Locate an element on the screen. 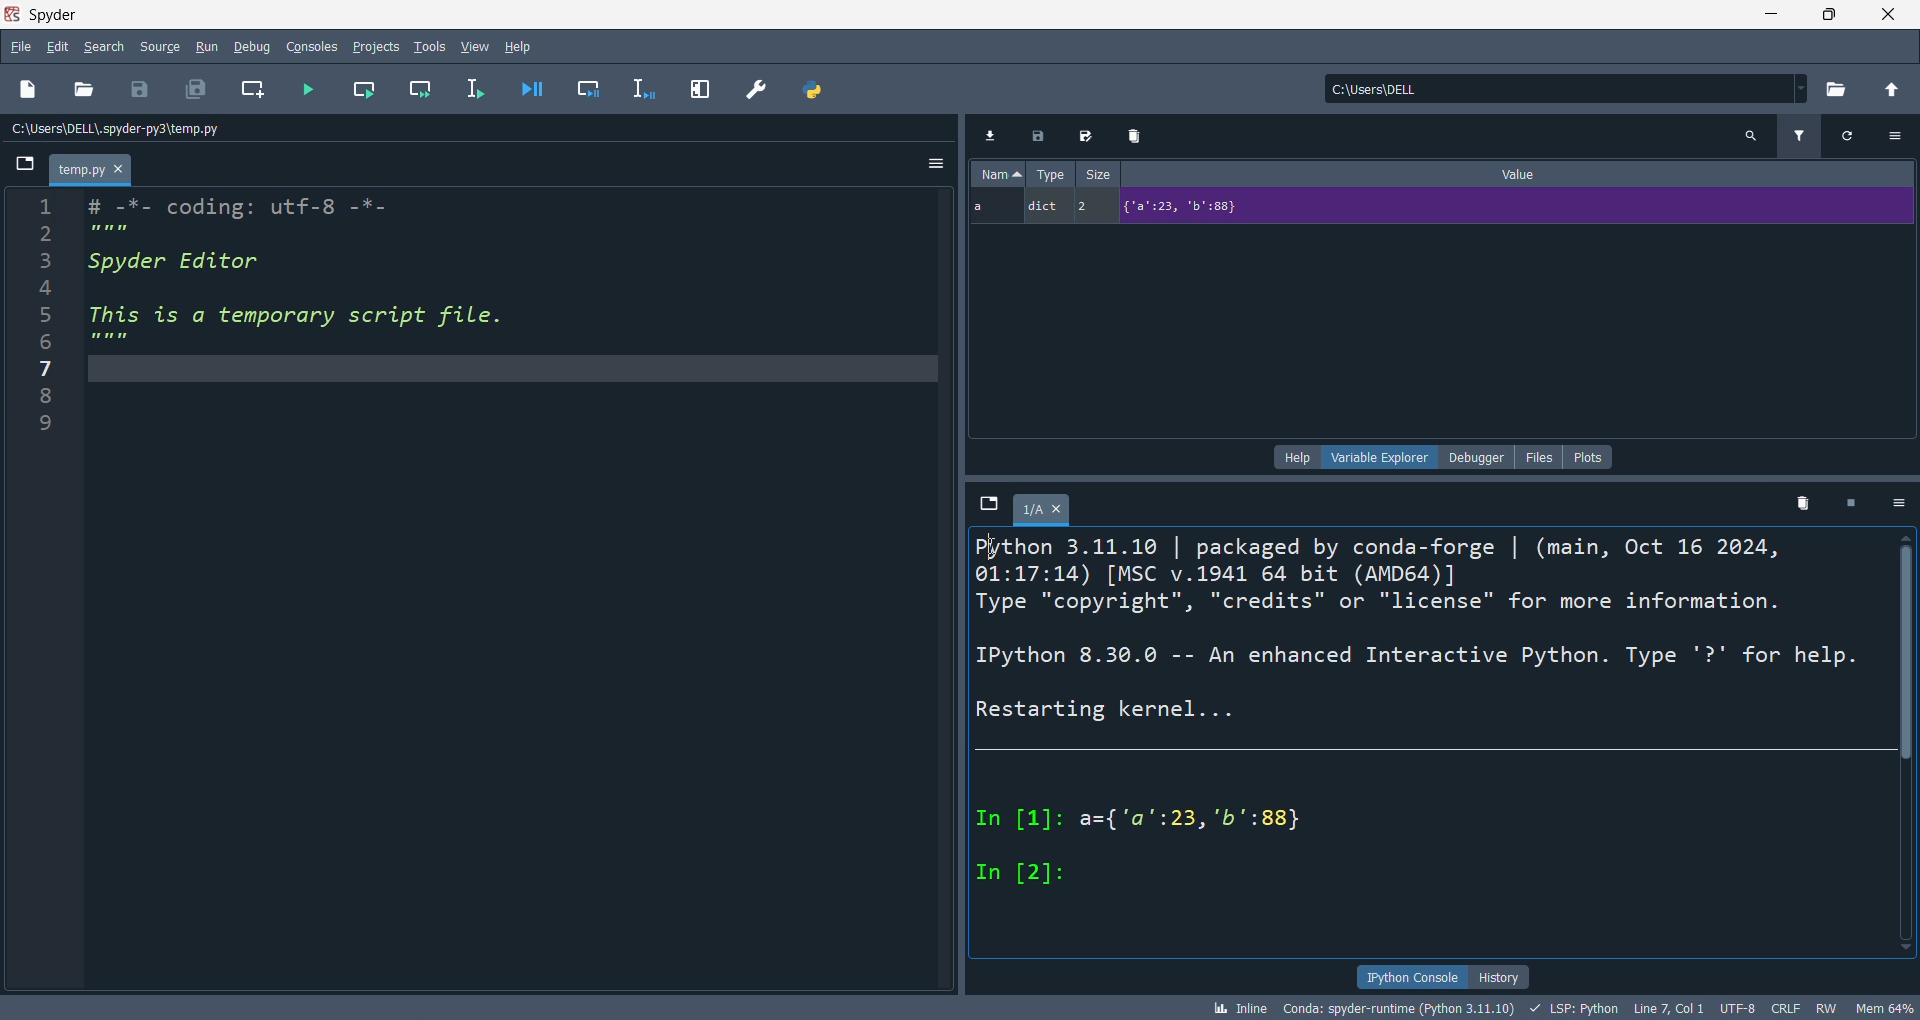  explore tabs is located at coordinates (989, 505).